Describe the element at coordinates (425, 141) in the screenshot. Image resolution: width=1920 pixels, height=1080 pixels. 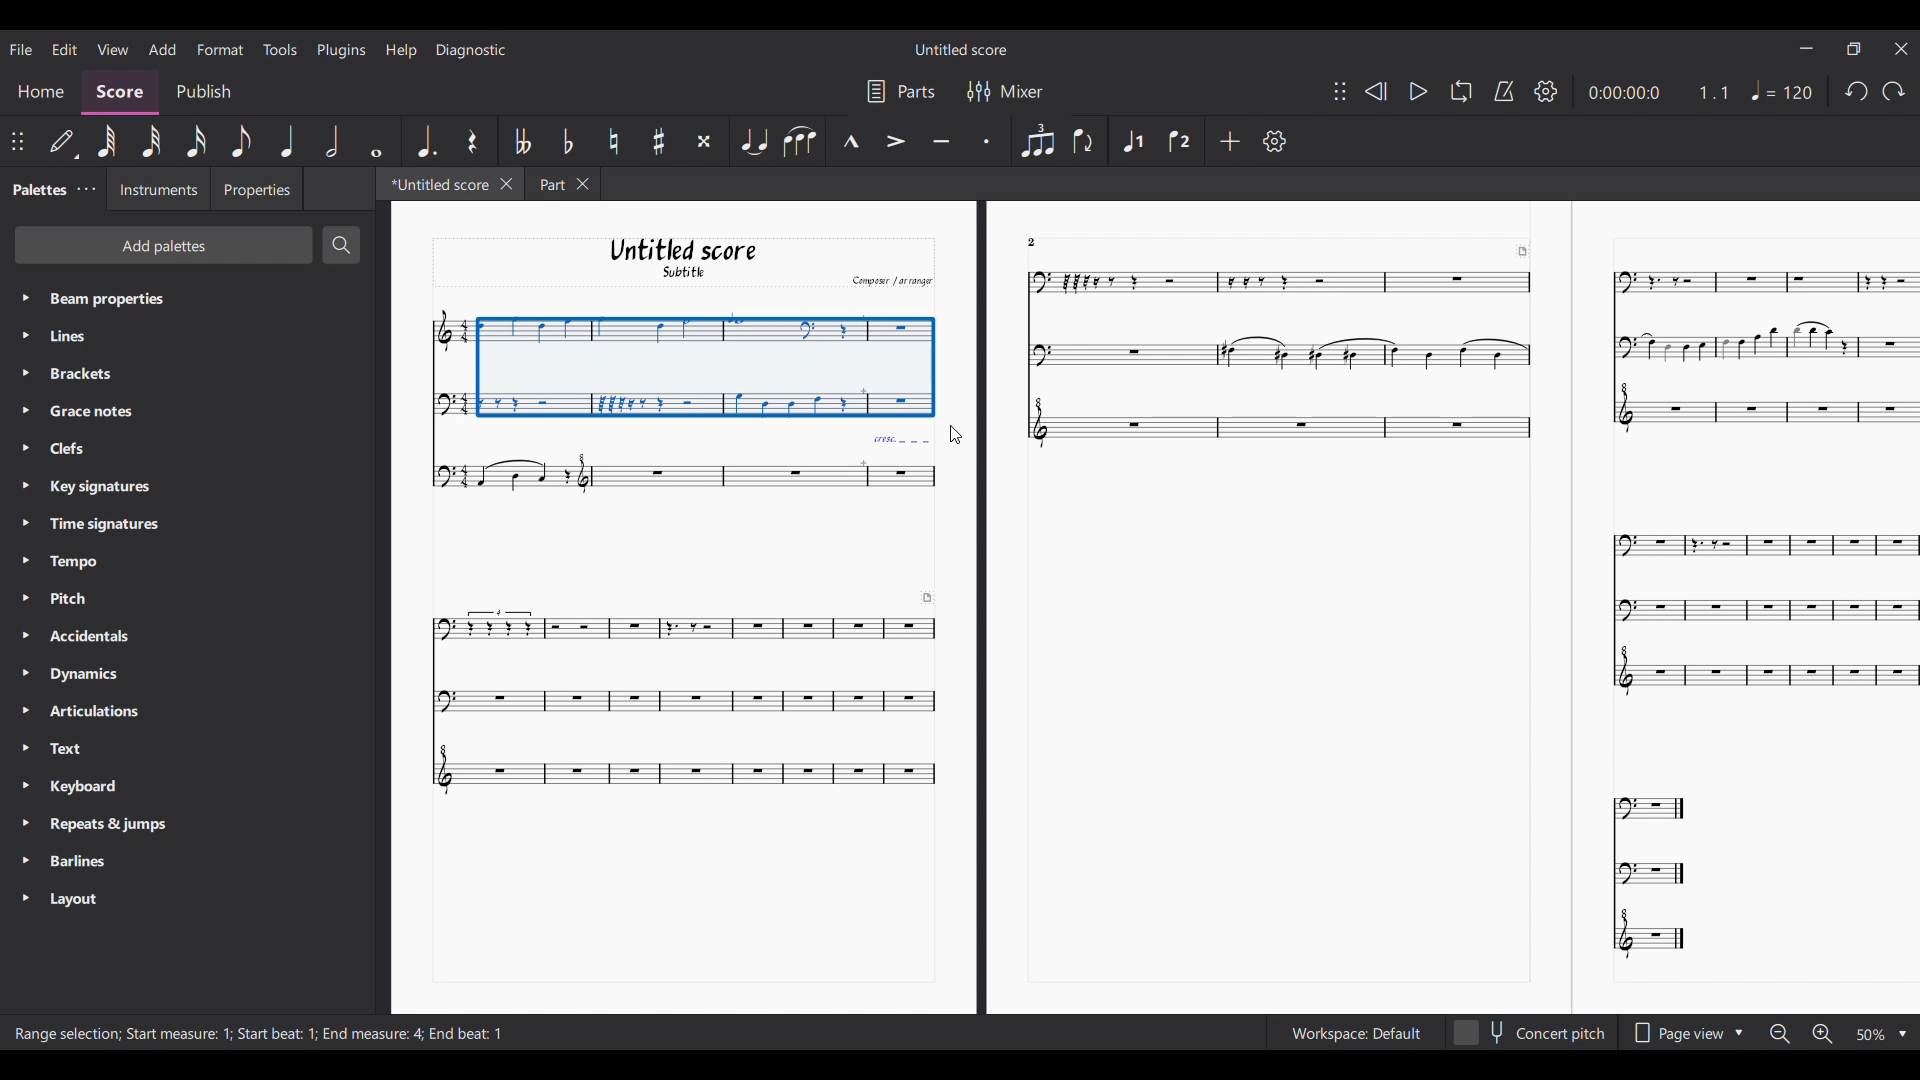
I see `Augmentation dot` at that location.